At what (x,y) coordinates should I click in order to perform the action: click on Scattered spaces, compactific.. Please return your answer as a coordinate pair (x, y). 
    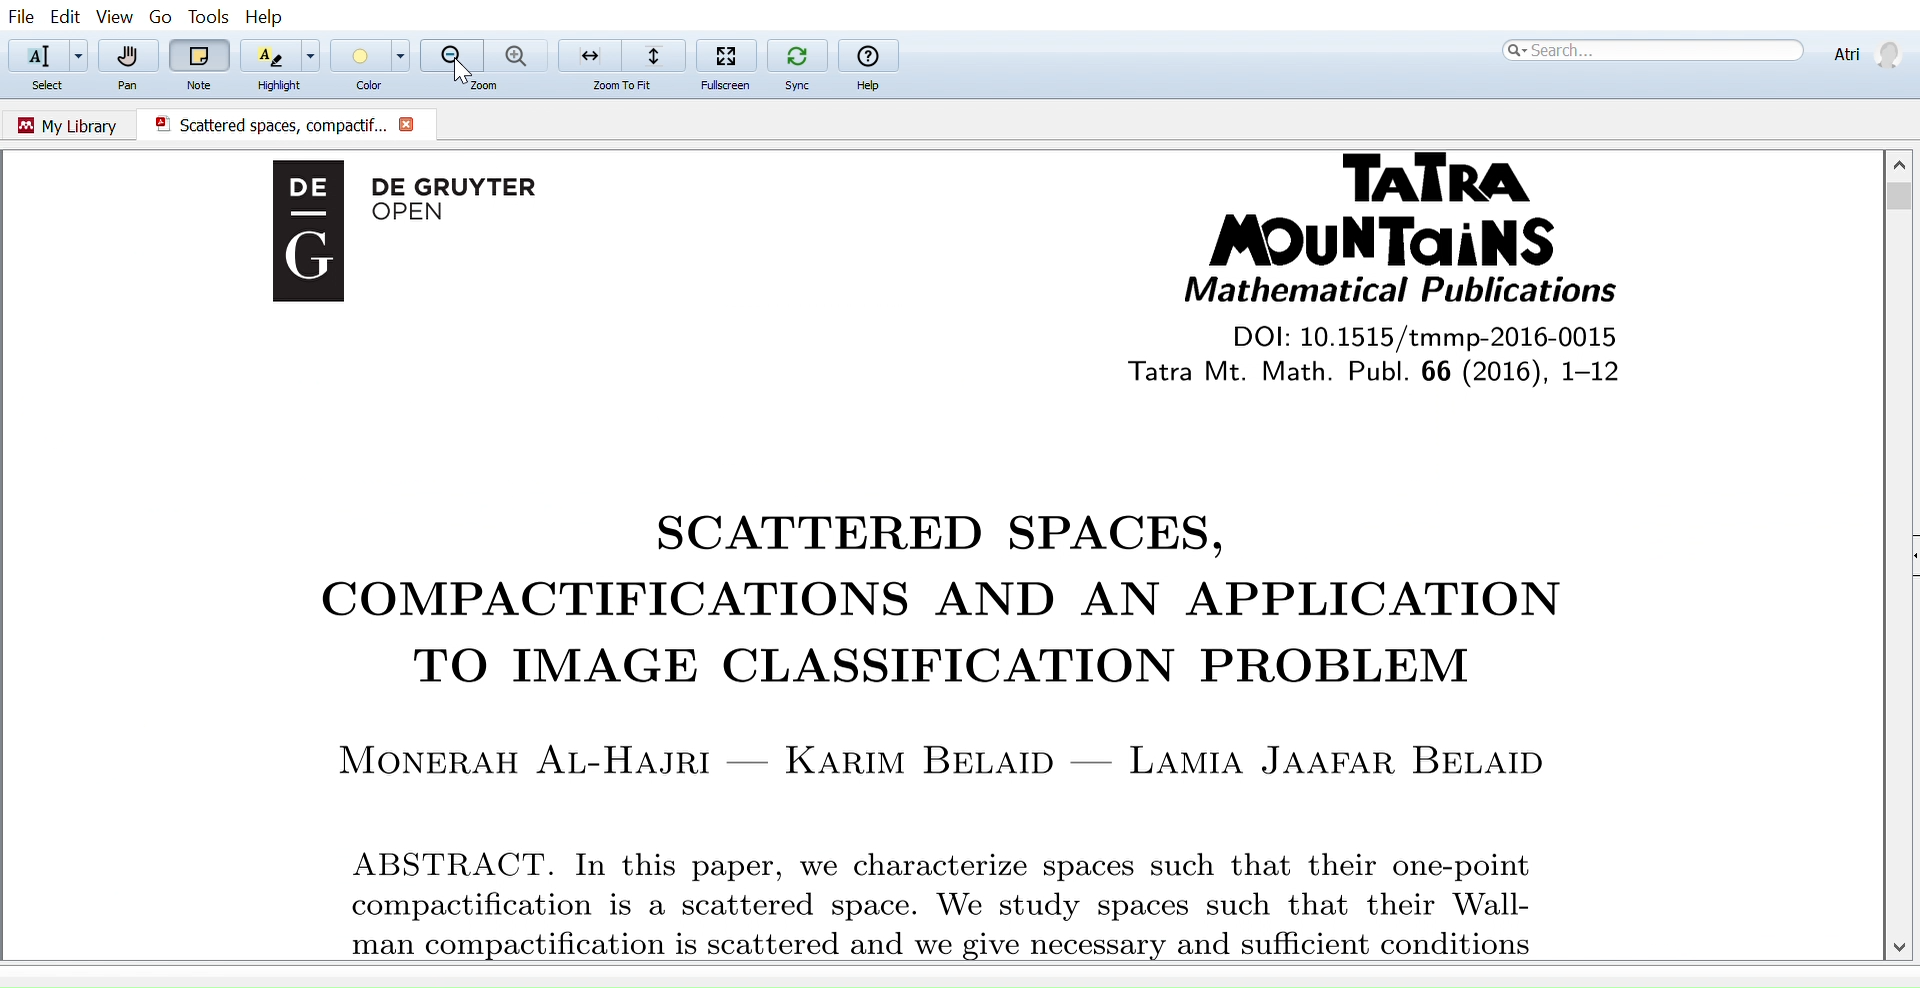
    Looking at the image, I should click on (262, 124).